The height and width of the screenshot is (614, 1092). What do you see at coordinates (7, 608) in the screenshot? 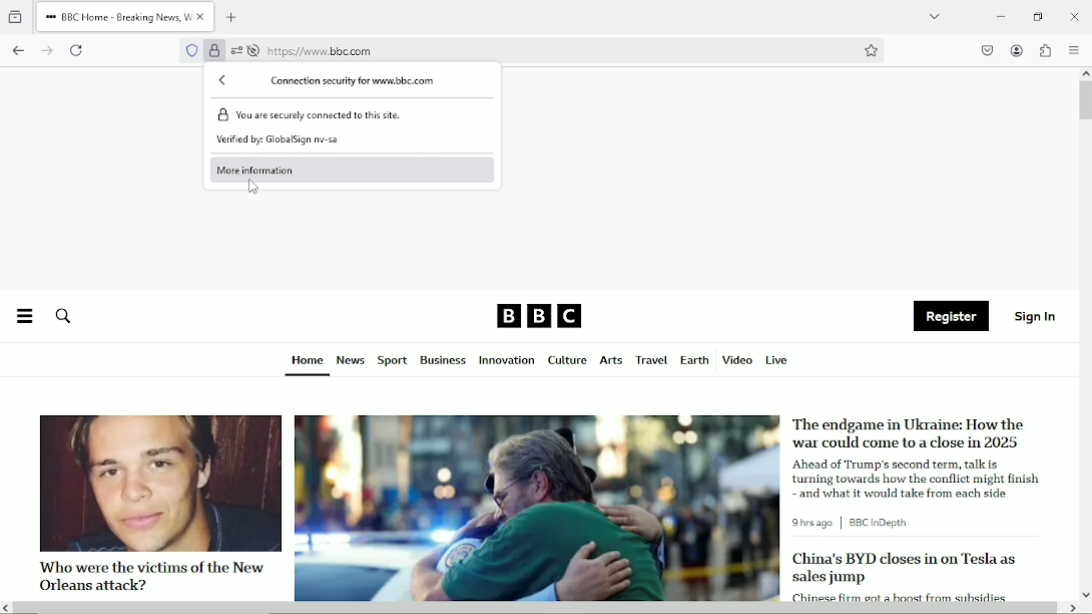
I see `scroll left` at bounding box center [7, 608].